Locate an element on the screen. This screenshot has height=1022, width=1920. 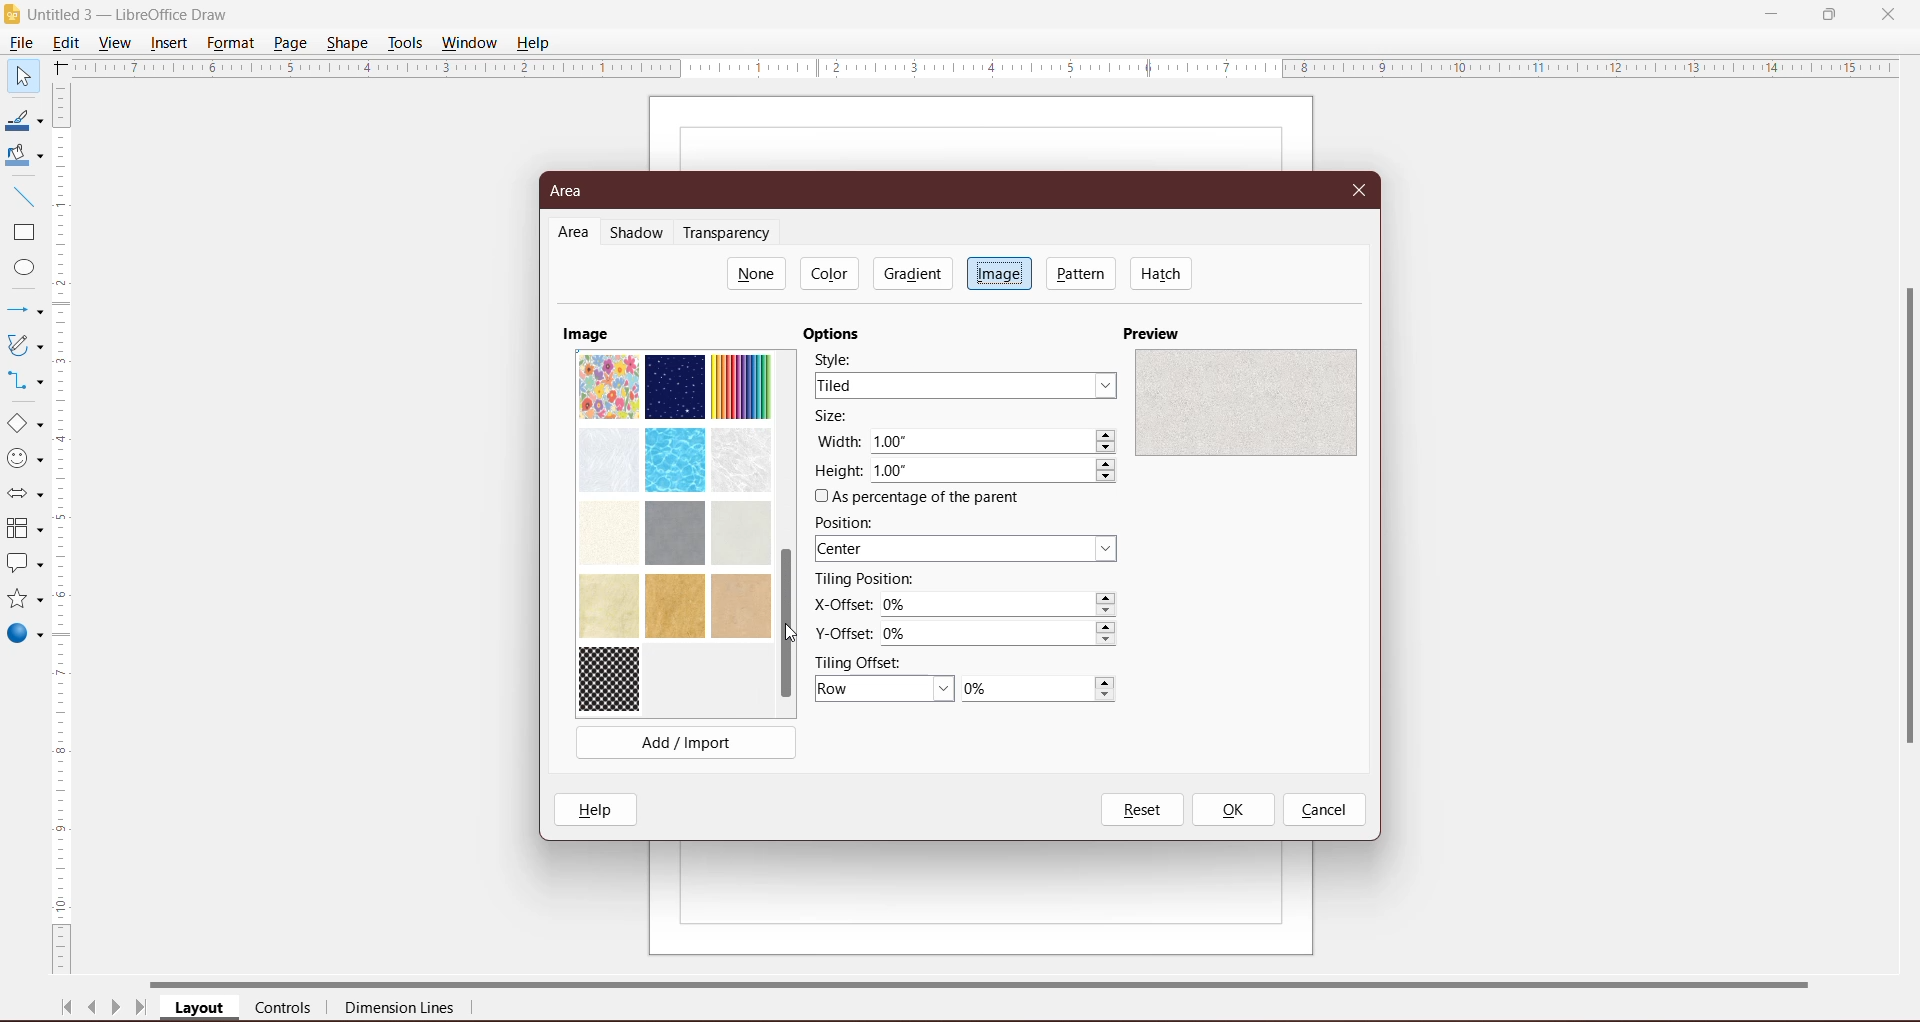
Connectors is located at coordinates (23, 382).